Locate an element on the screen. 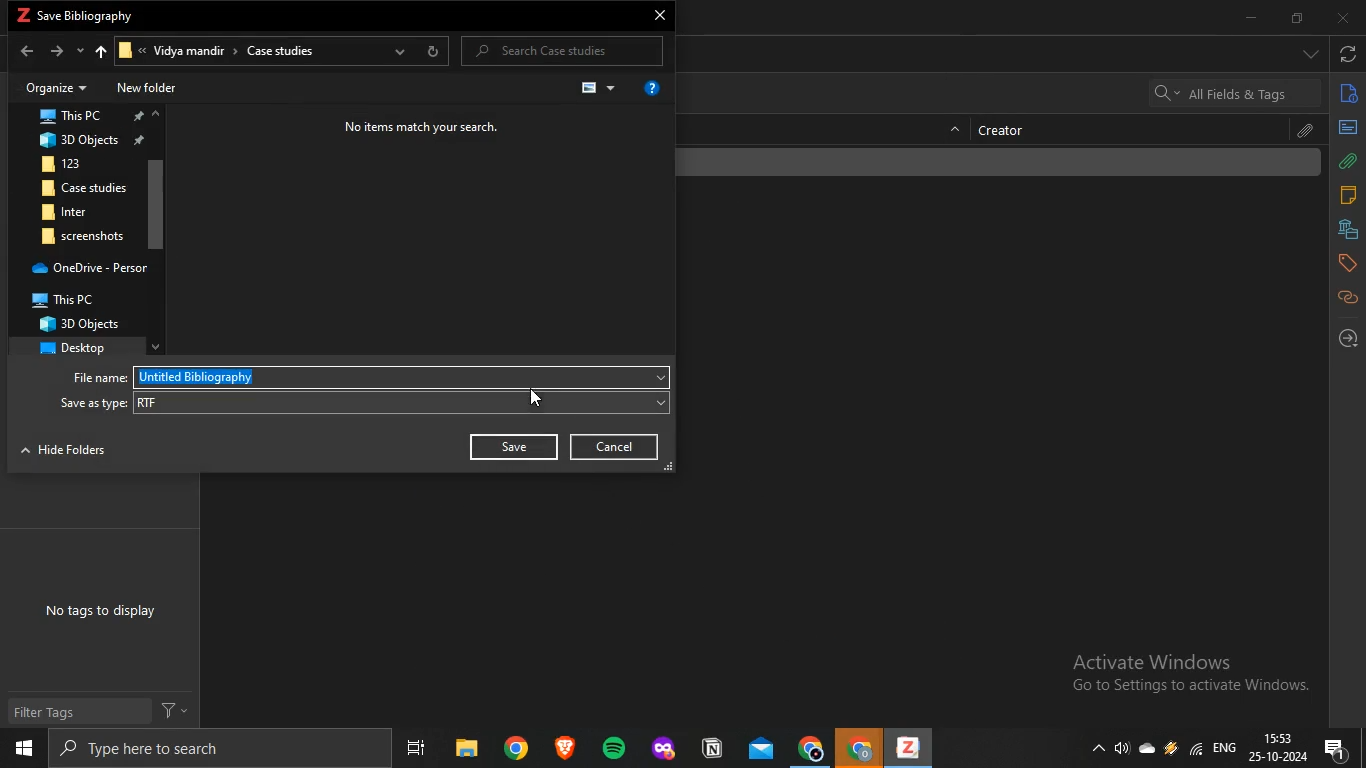  Cancel is located at coordinates (615, 447).